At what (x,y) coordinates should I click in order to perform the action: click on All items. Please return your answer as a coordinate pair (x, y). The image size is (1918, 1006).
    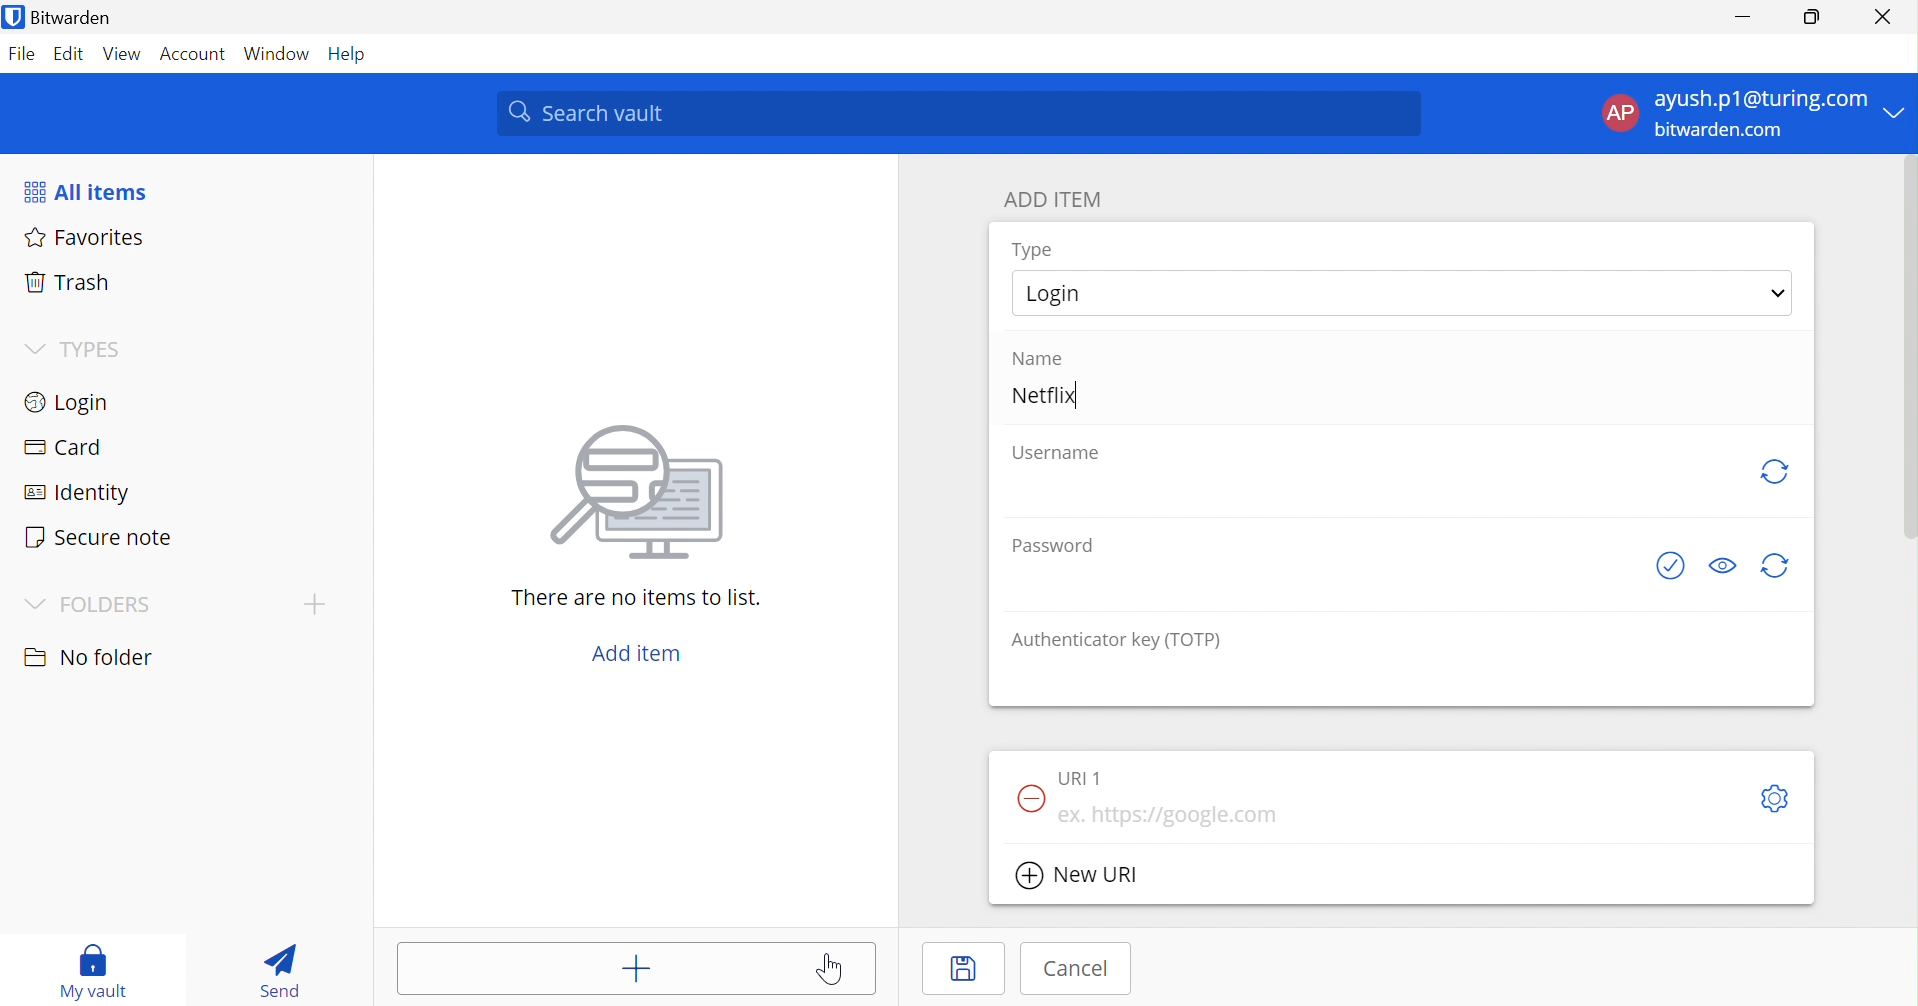
    Looking at the image, I should click on (86, 189).